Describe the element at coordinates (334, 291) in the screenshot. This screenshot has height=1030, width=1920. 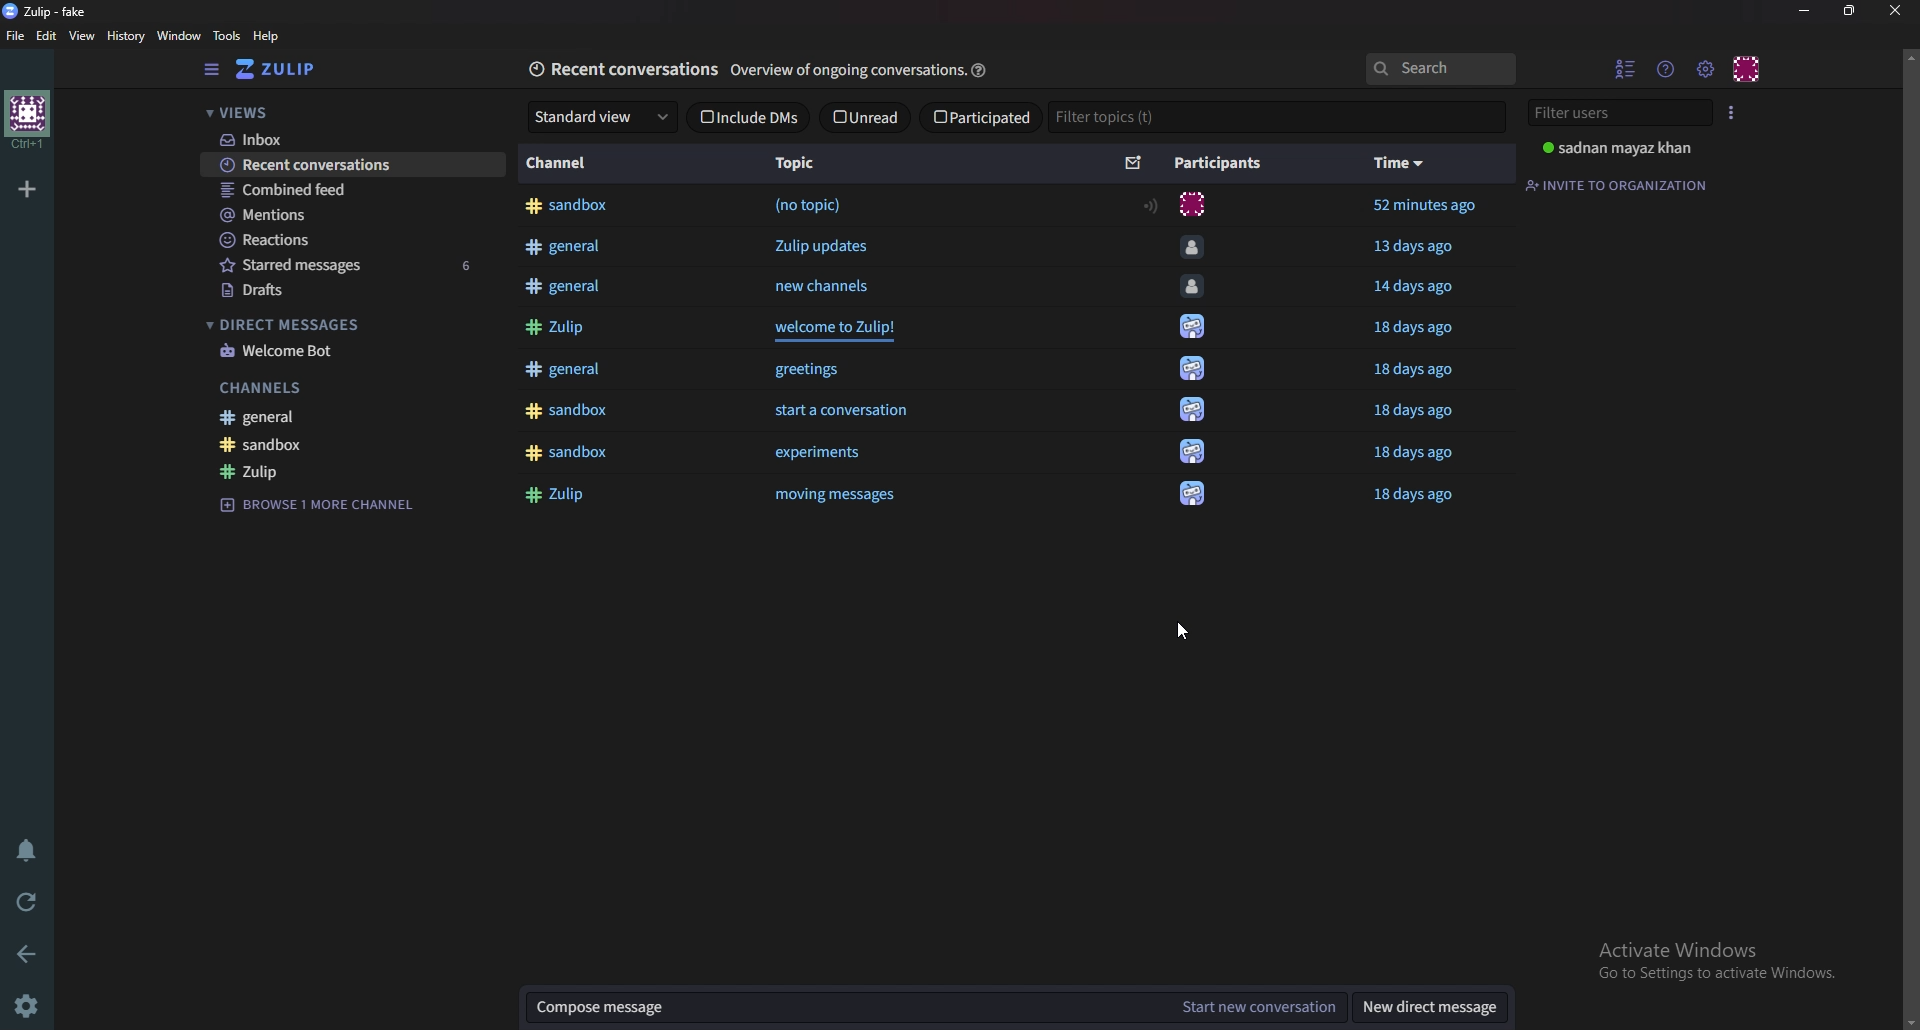
I see `Drafts` at that location.